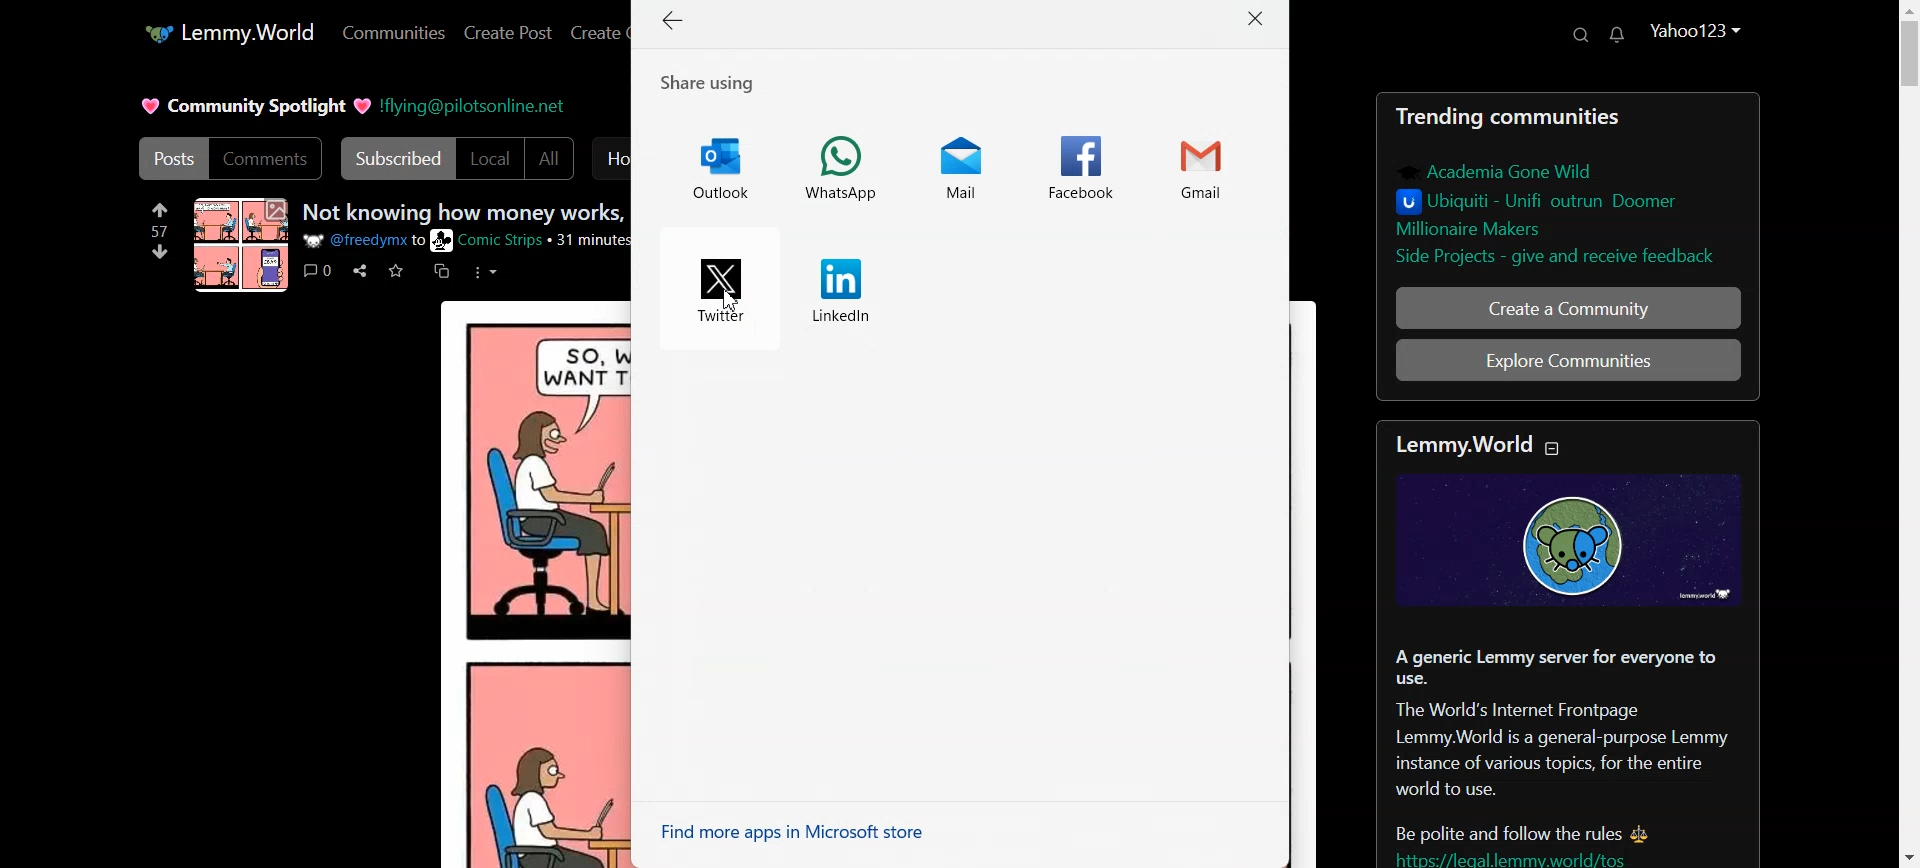 The height and width of the screenshot is (868, 1920). What do you see at coordinates (1259, 21) in the screenshot?
I see `Close` at bounding box center [1259, 21].